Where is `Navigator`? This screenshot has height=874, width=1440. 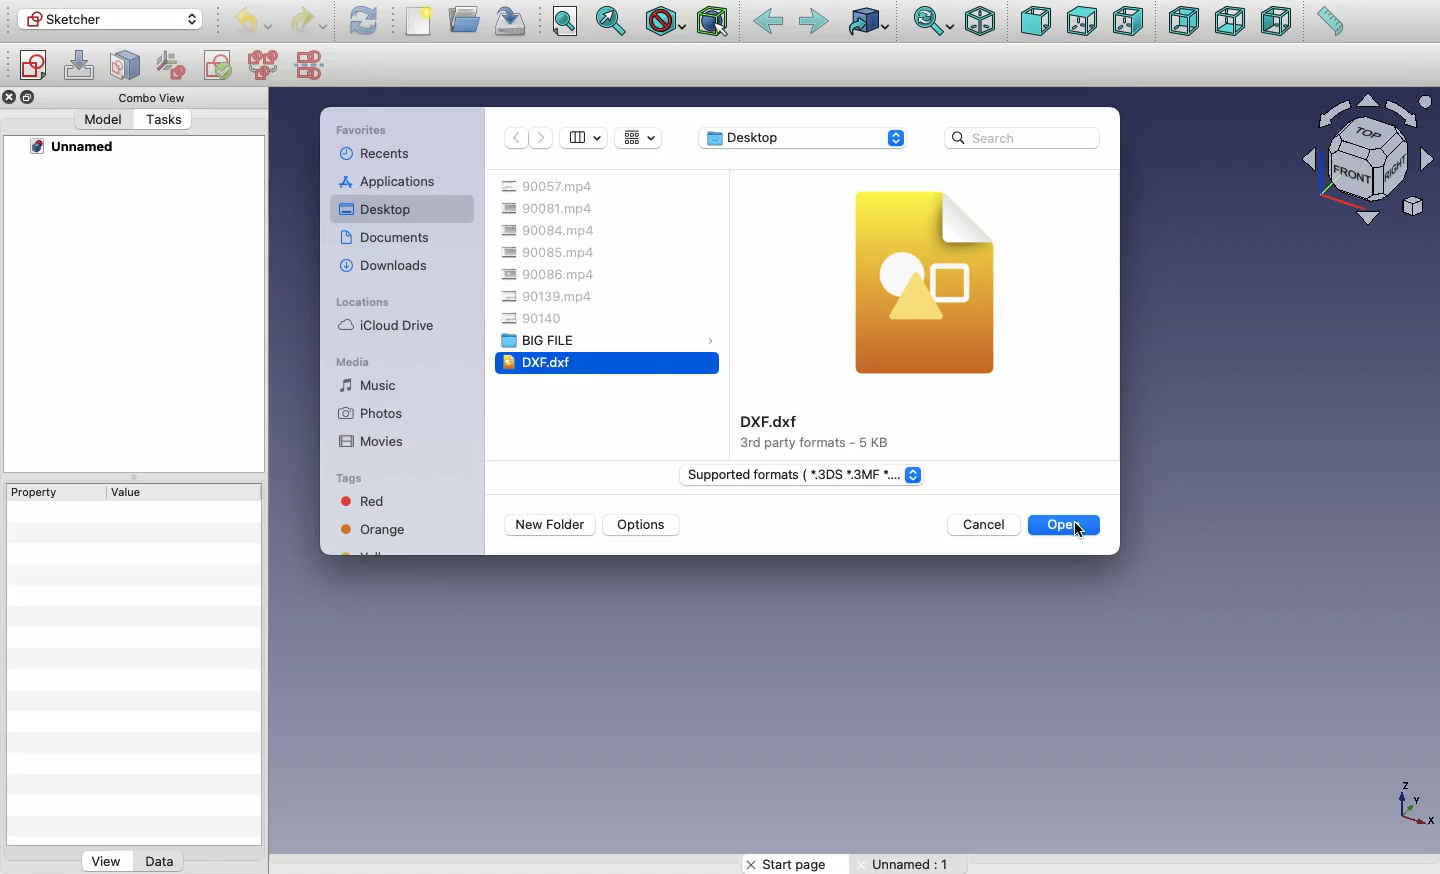 Navigator is located at coordinates (1373, 164).